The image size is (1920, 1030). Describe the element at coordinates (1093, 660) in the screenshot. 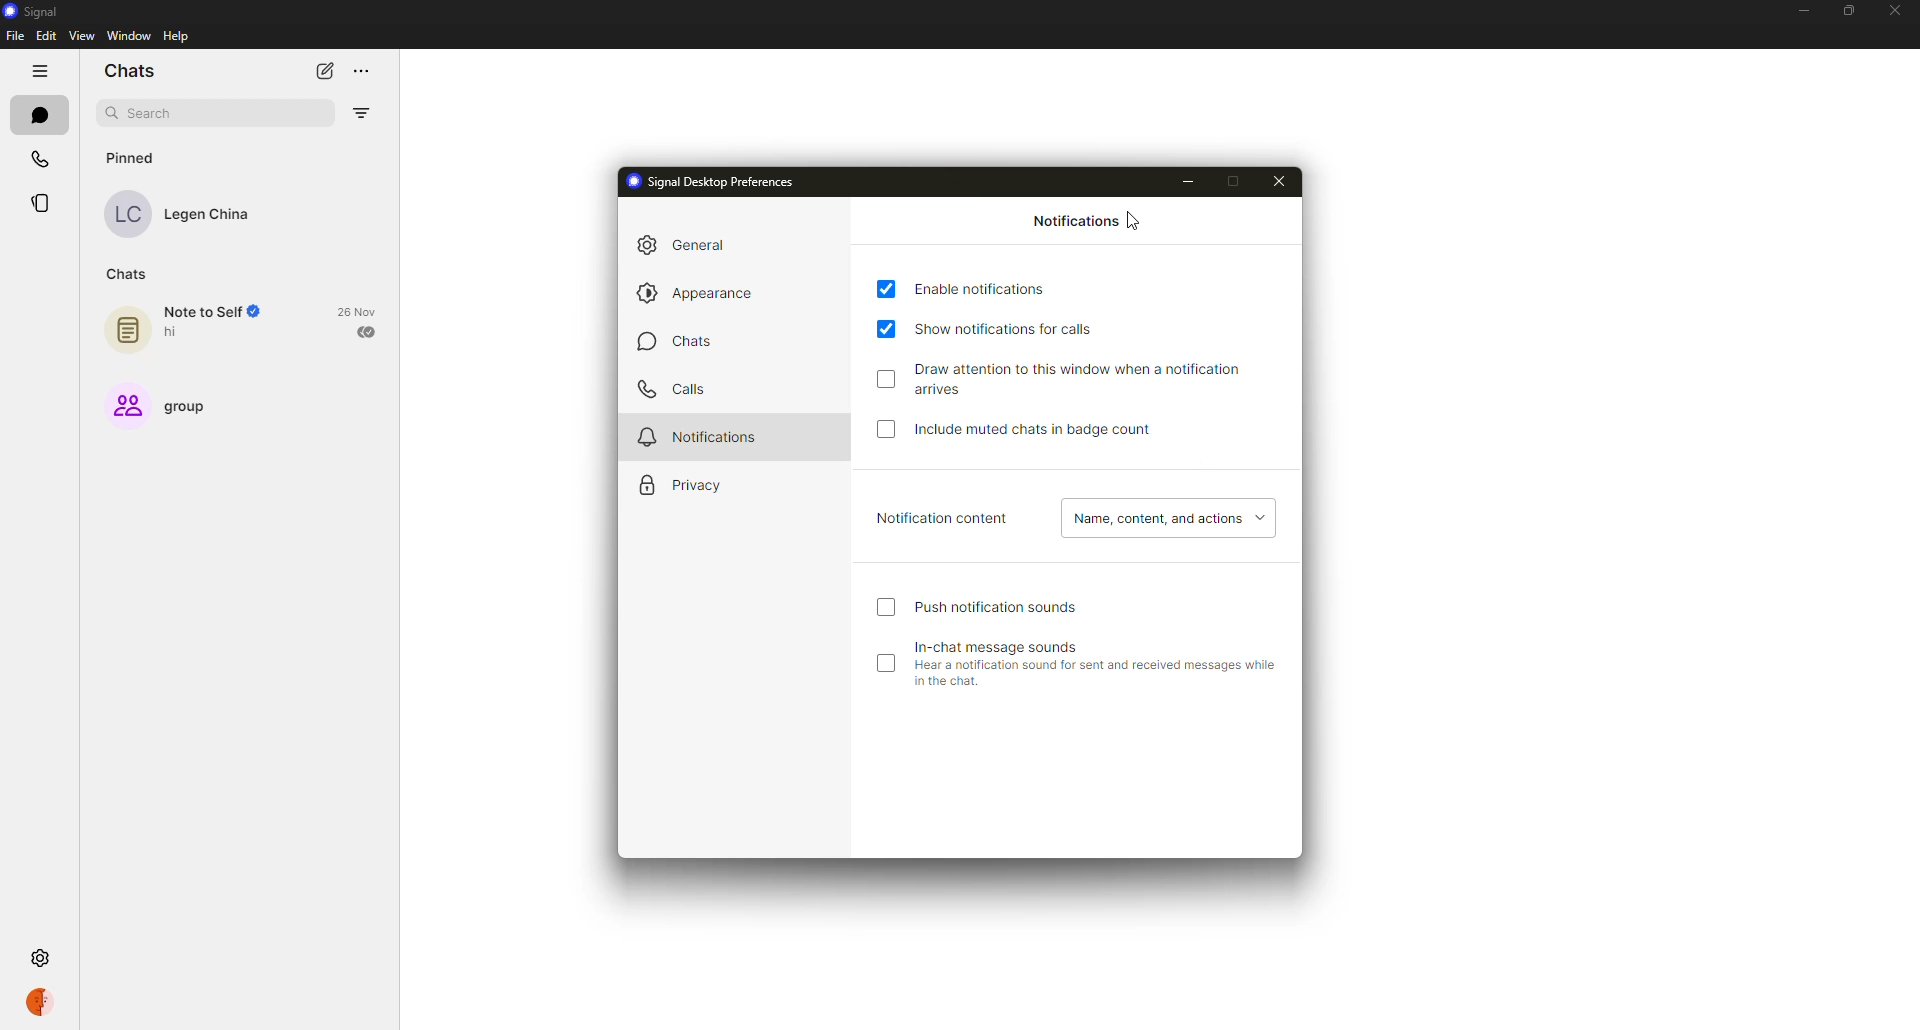

I see `in-chat message sounds` at that location.